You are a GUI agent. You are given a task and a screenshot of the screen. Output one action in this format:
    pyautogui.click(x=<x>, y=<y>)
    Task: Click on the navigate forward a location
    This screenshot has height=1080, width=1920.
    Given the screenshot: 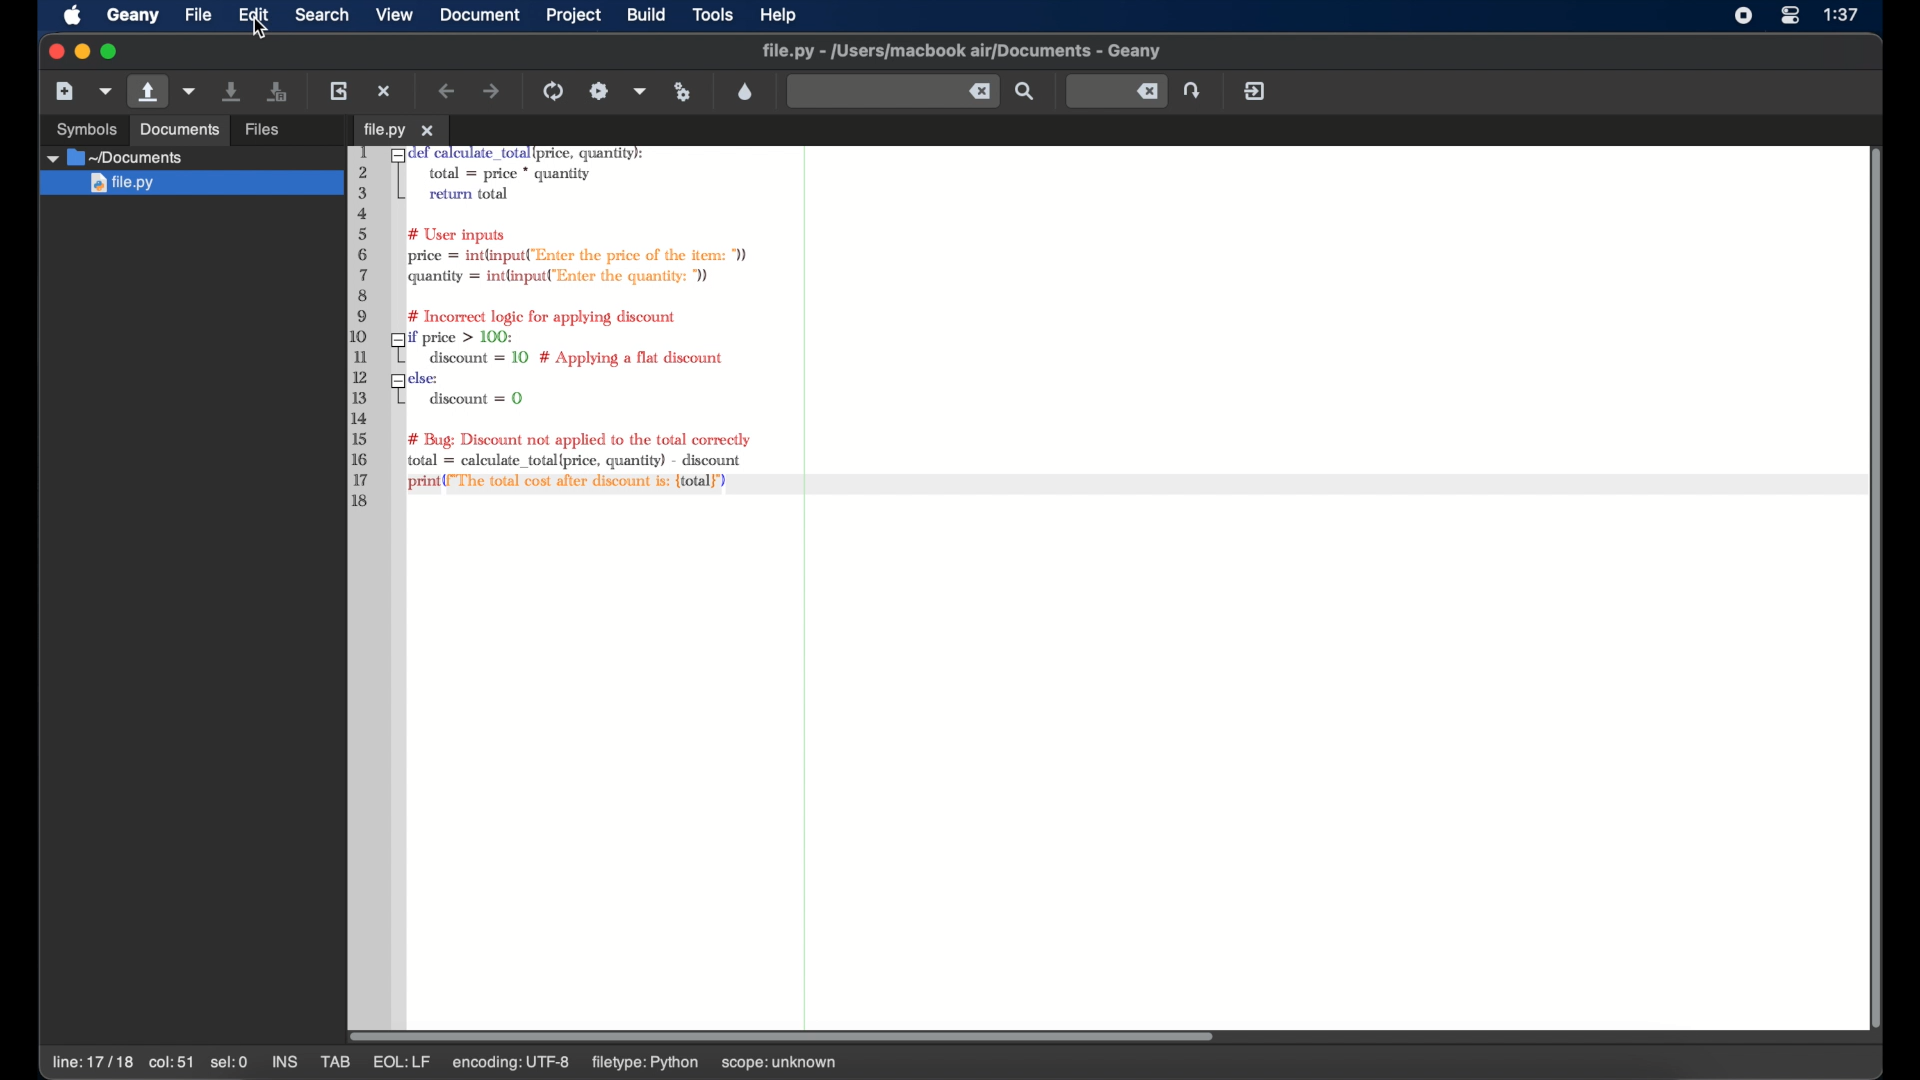 What is the action you would take?
    pyautogui.click(x=492, y=91)
    